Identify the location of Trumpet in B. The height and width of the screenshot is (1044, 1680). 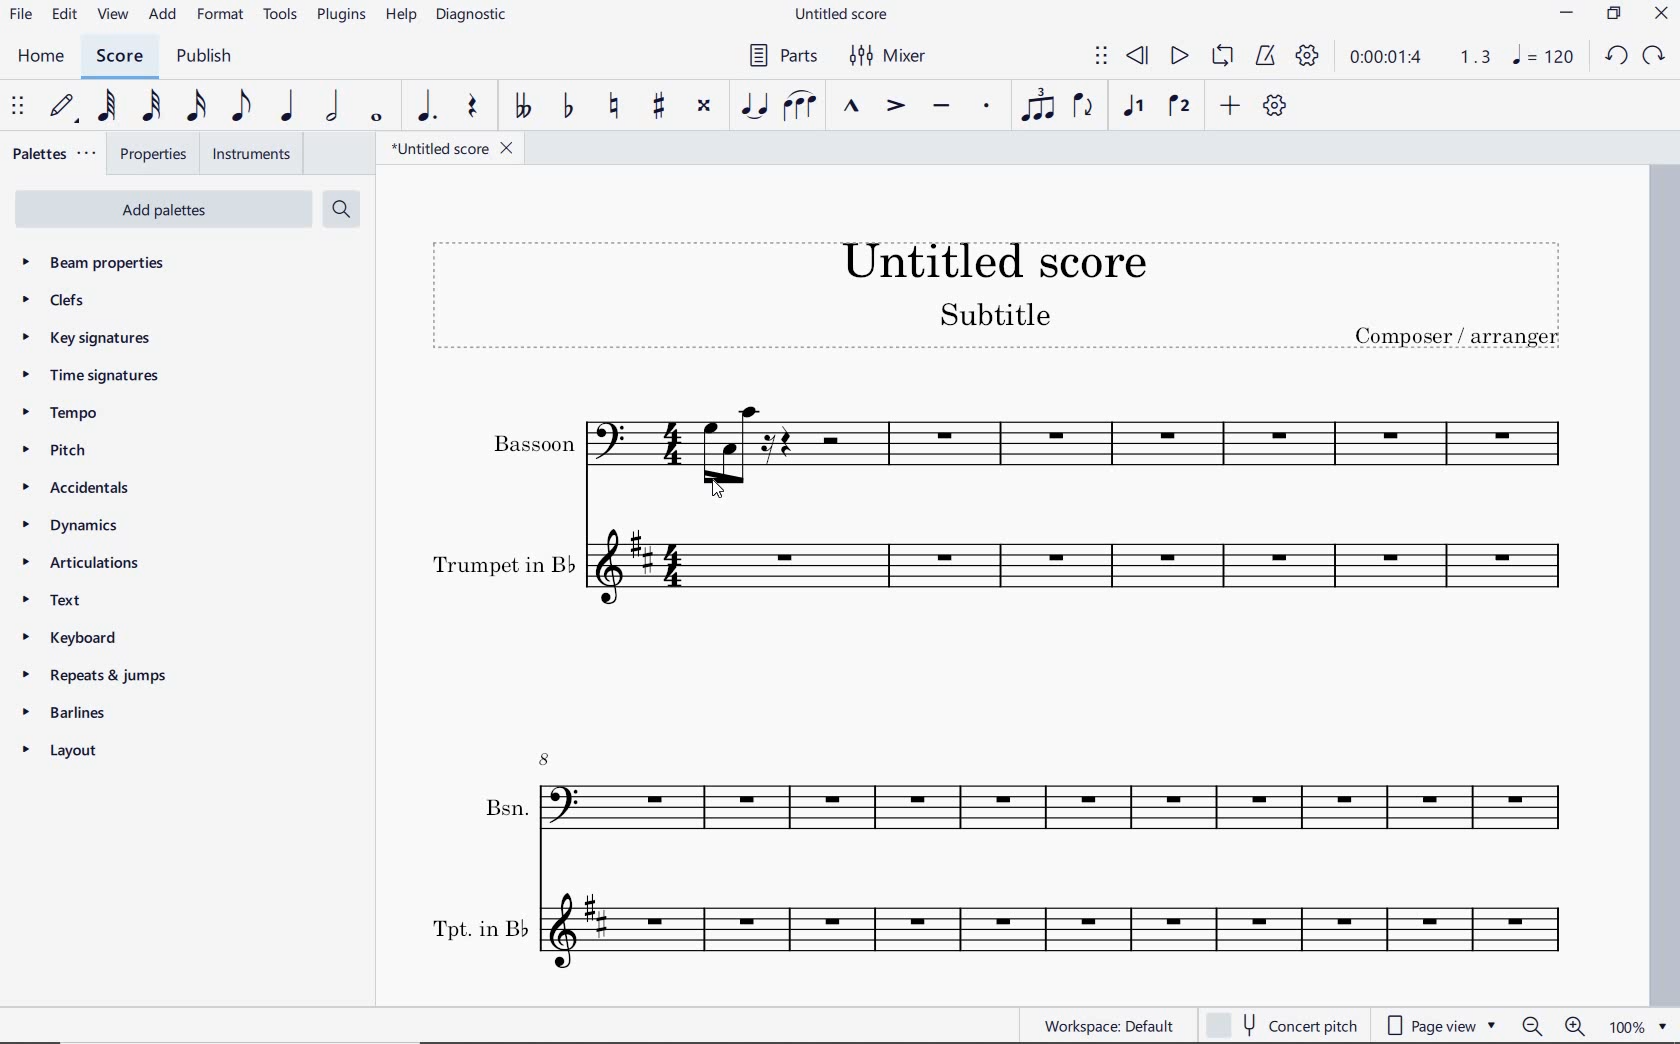
(1010, 581).